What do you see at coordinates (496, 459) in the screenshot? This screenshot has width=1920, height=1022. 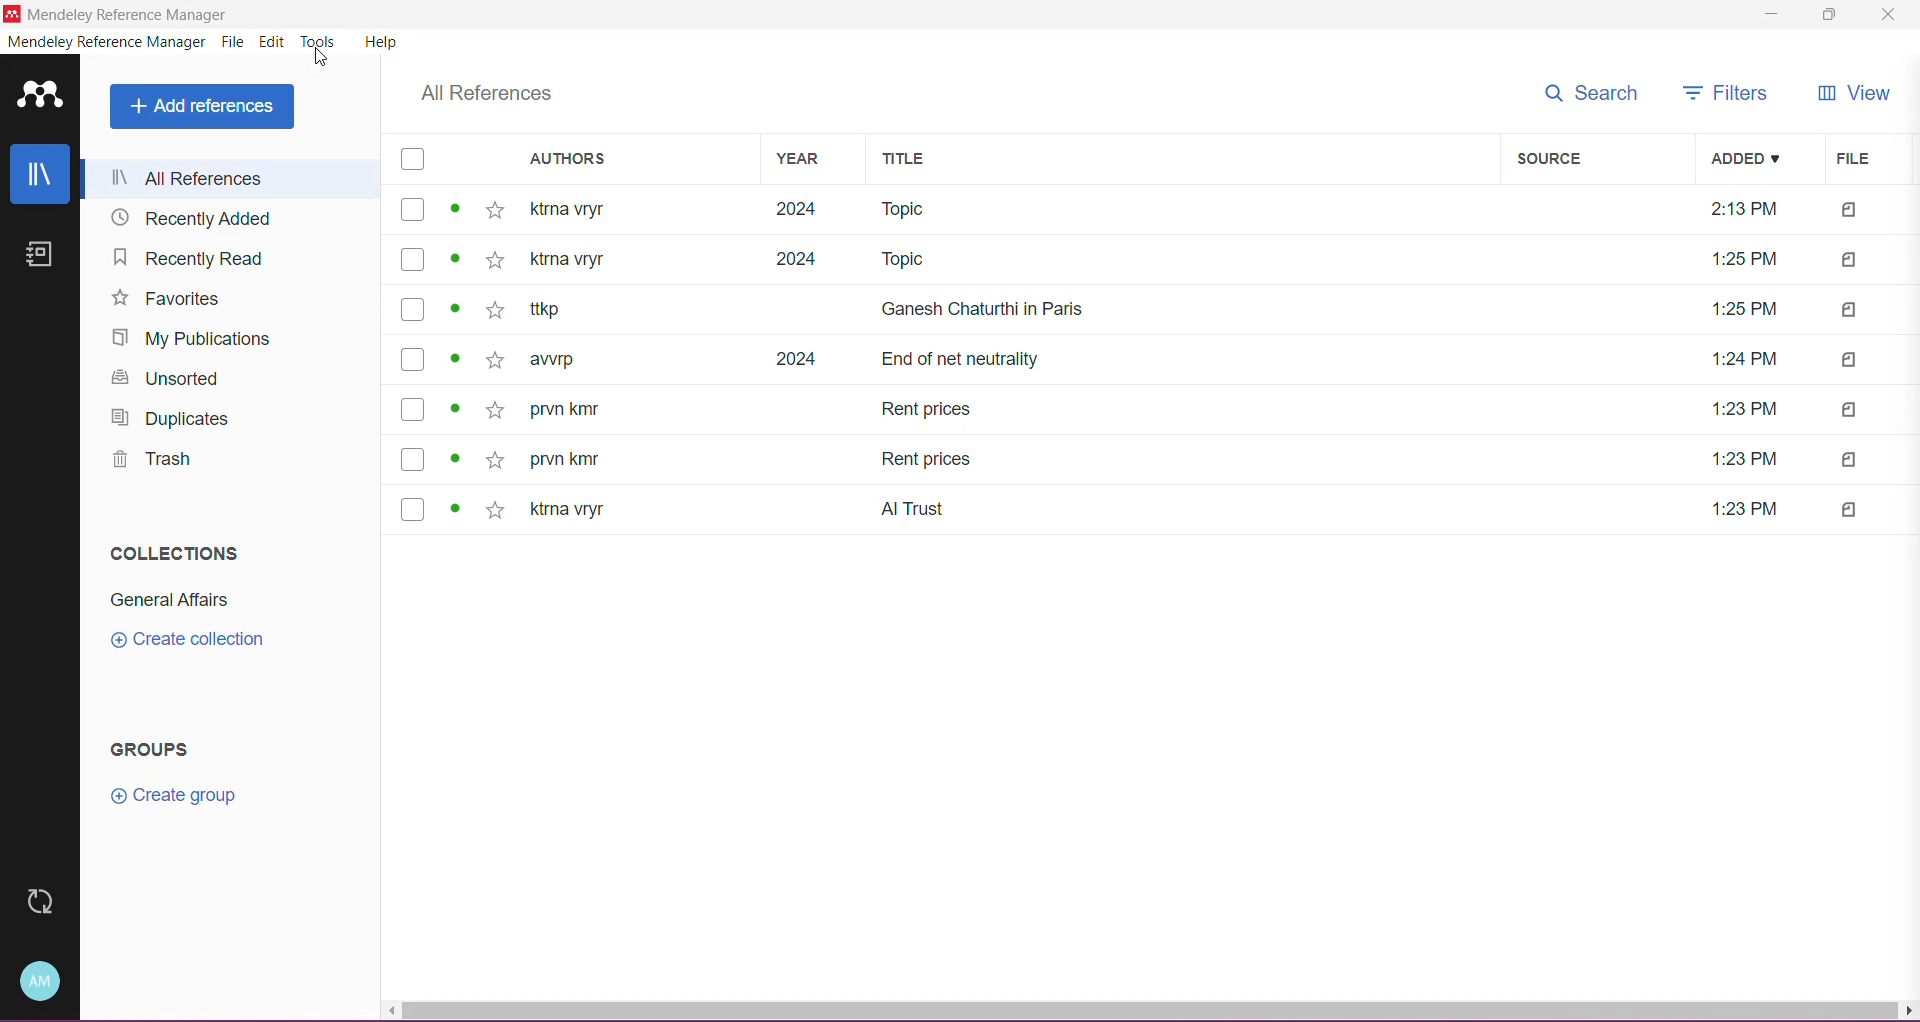 I see `favourite` at bounding box center [496, 459].